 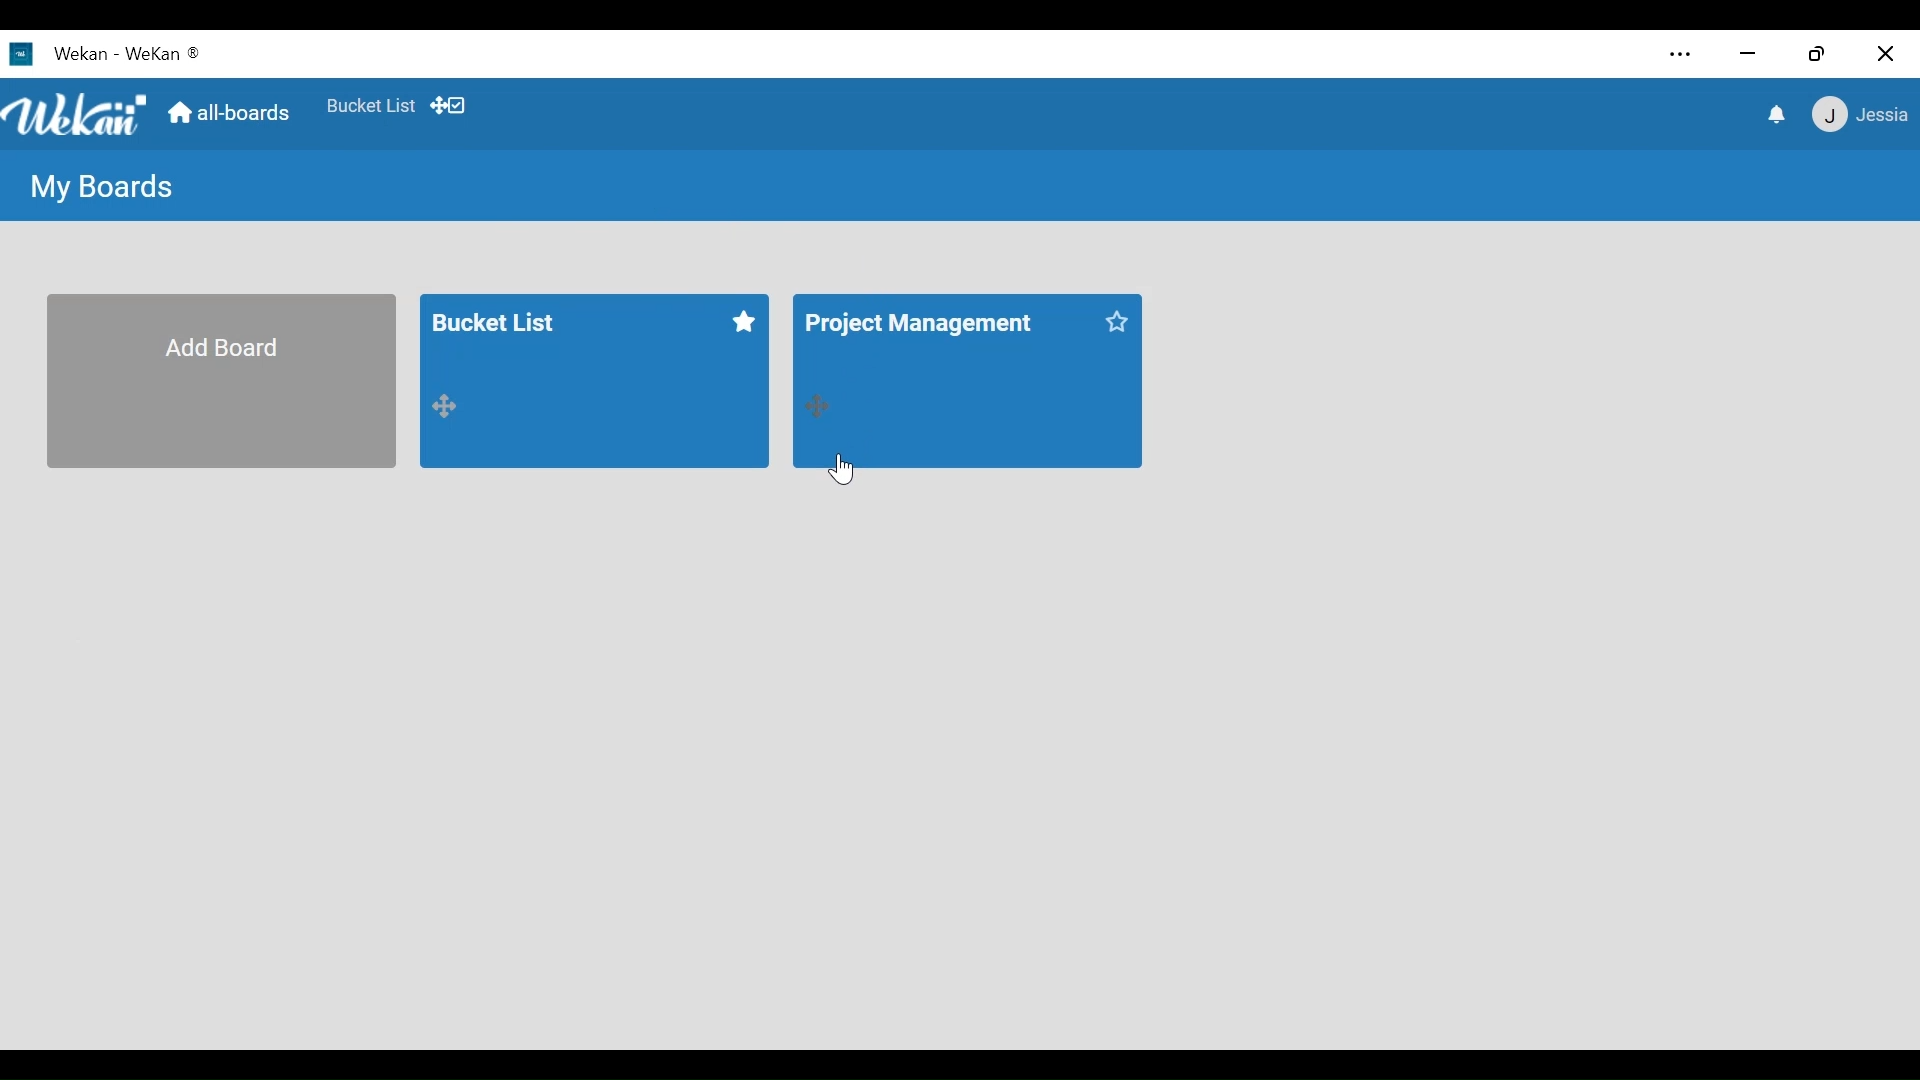 I want to click on Show desktop drag handles, so click(x=451, y=105).